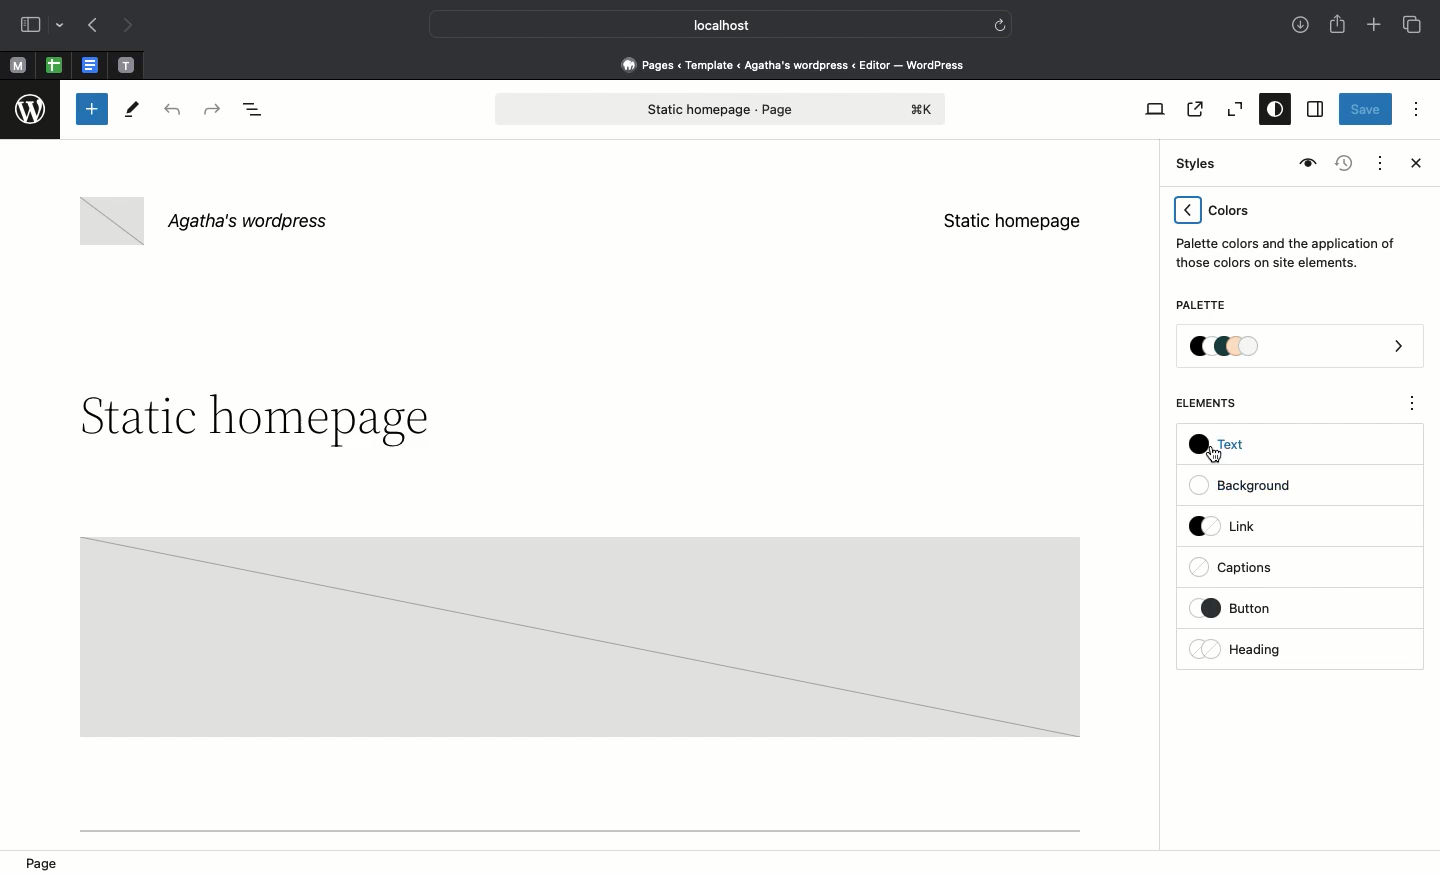 The height and width of the screenshot is (874, 1440). I want to click on Pinned tab, so click(54, 66).